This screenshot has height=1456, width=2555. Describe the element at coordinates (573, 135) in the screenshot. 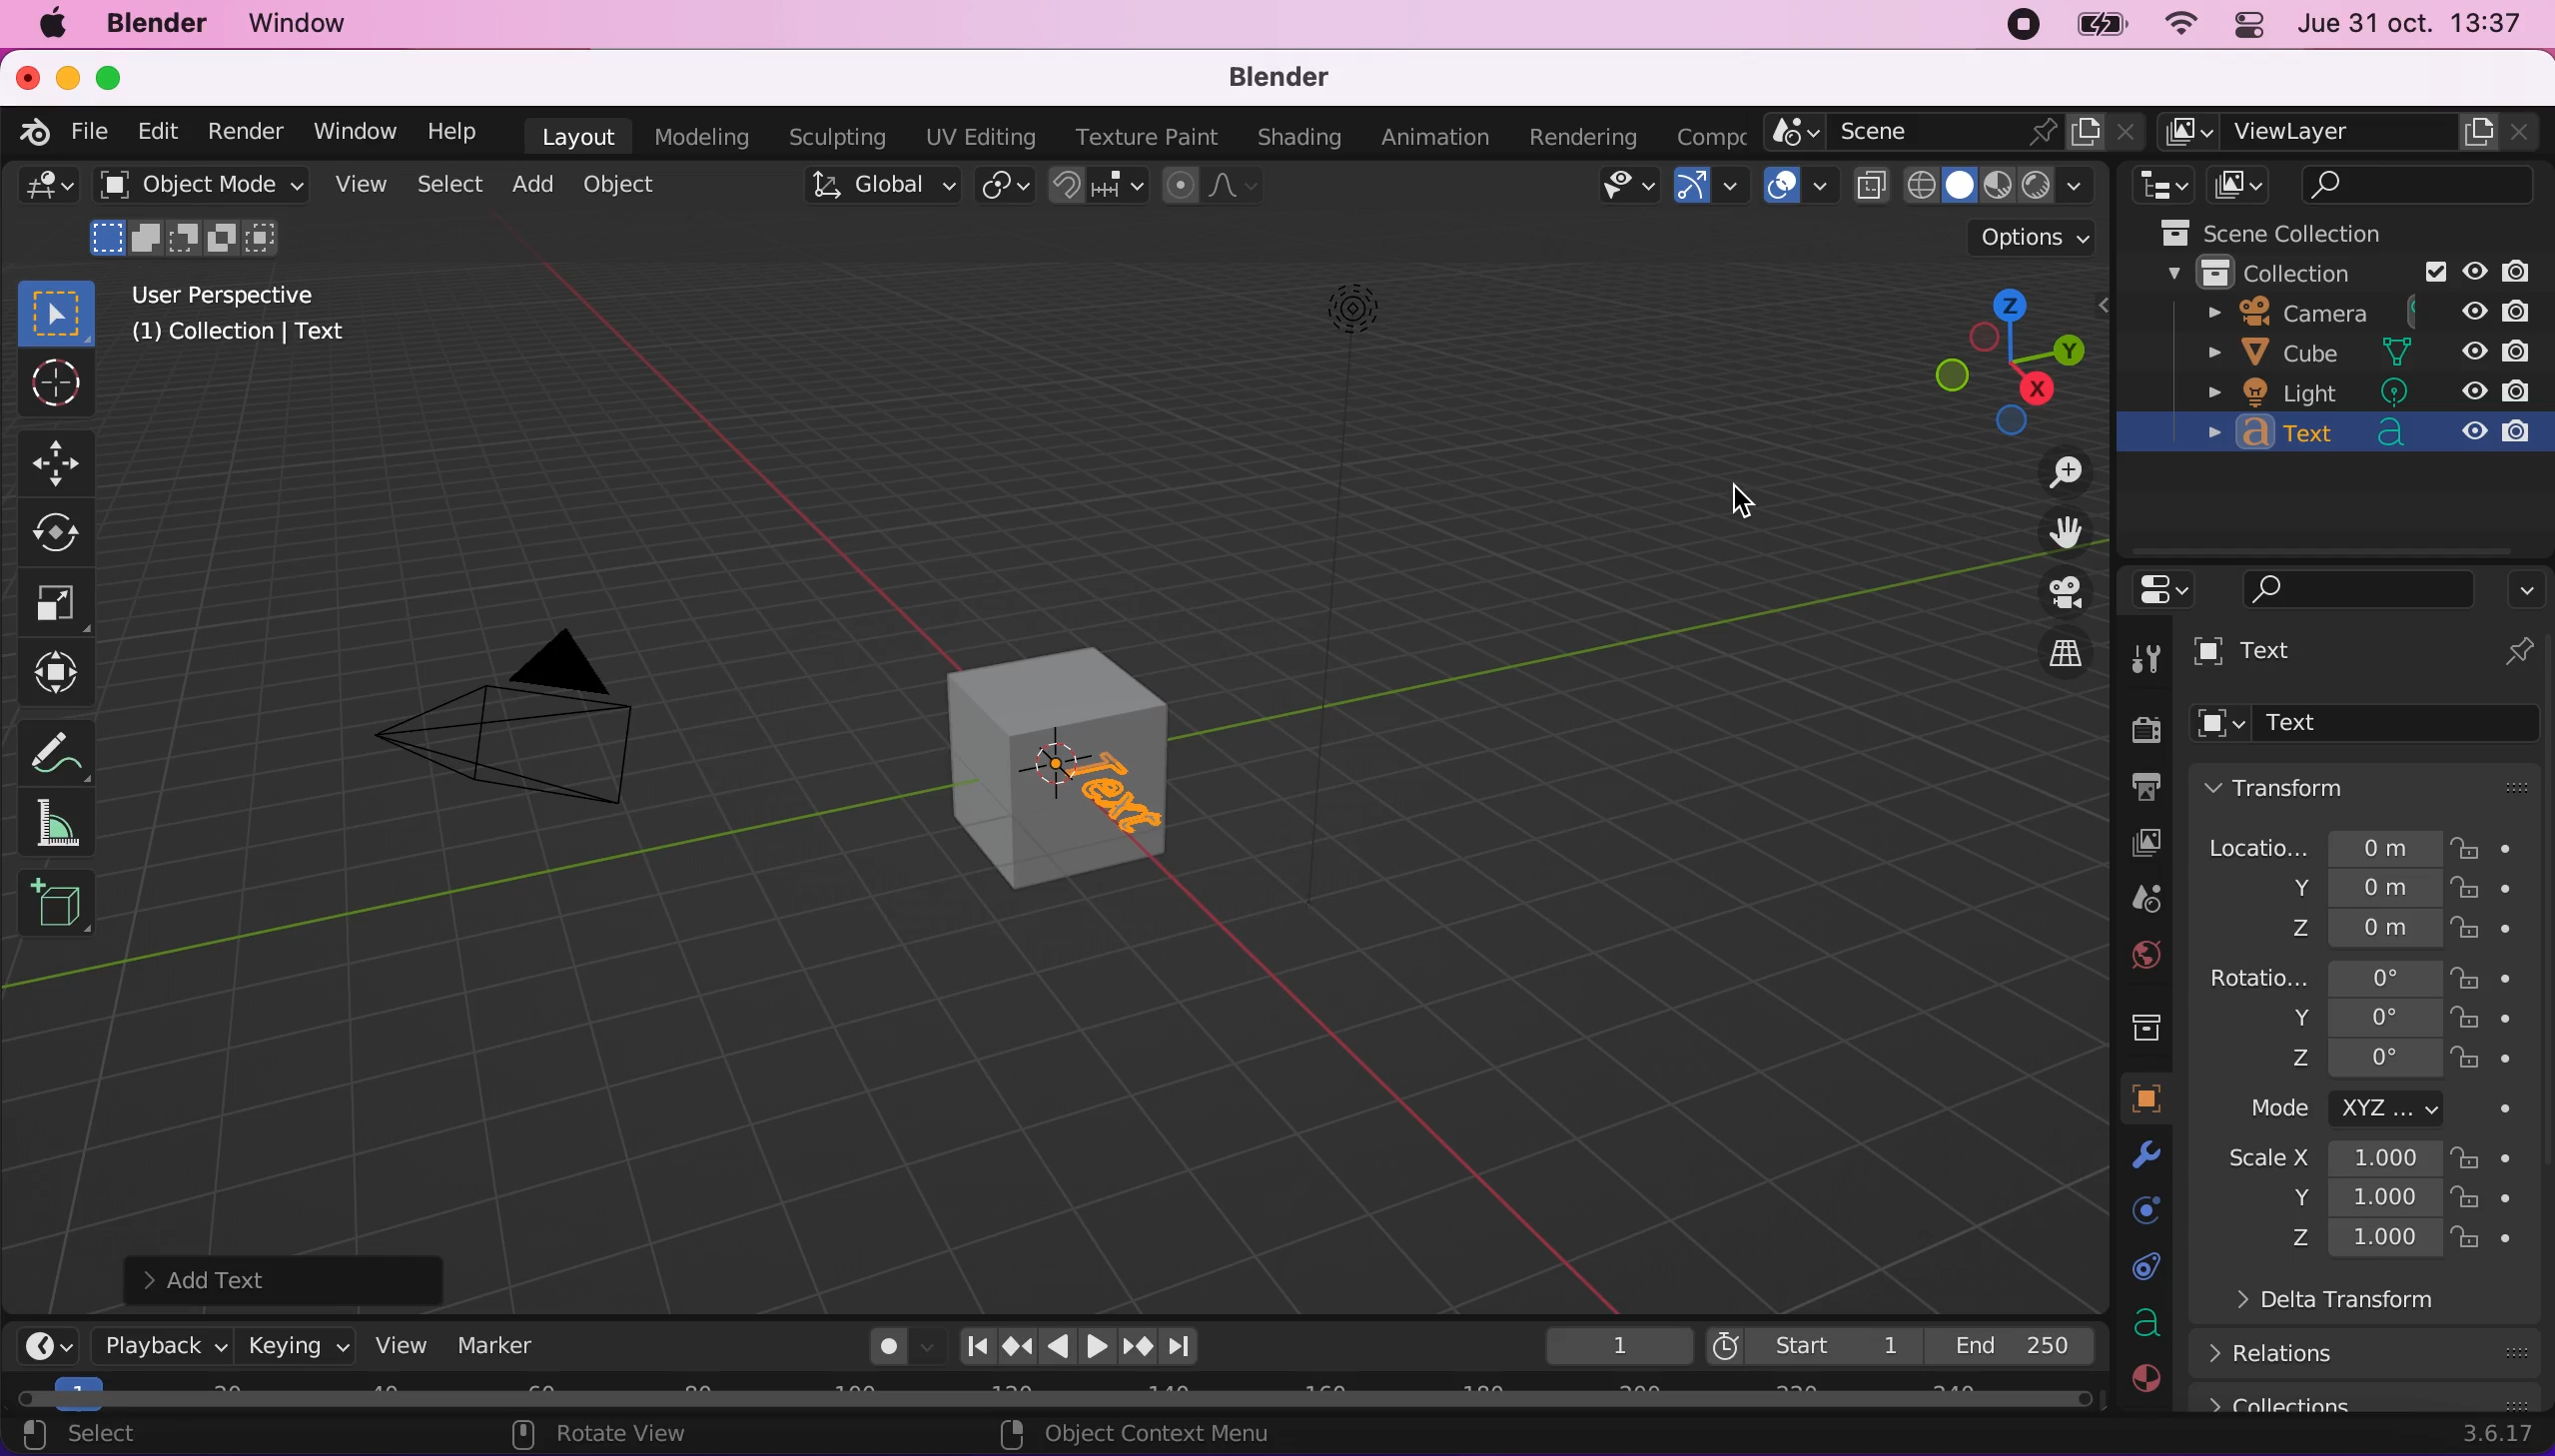

I see `layout` at that location.